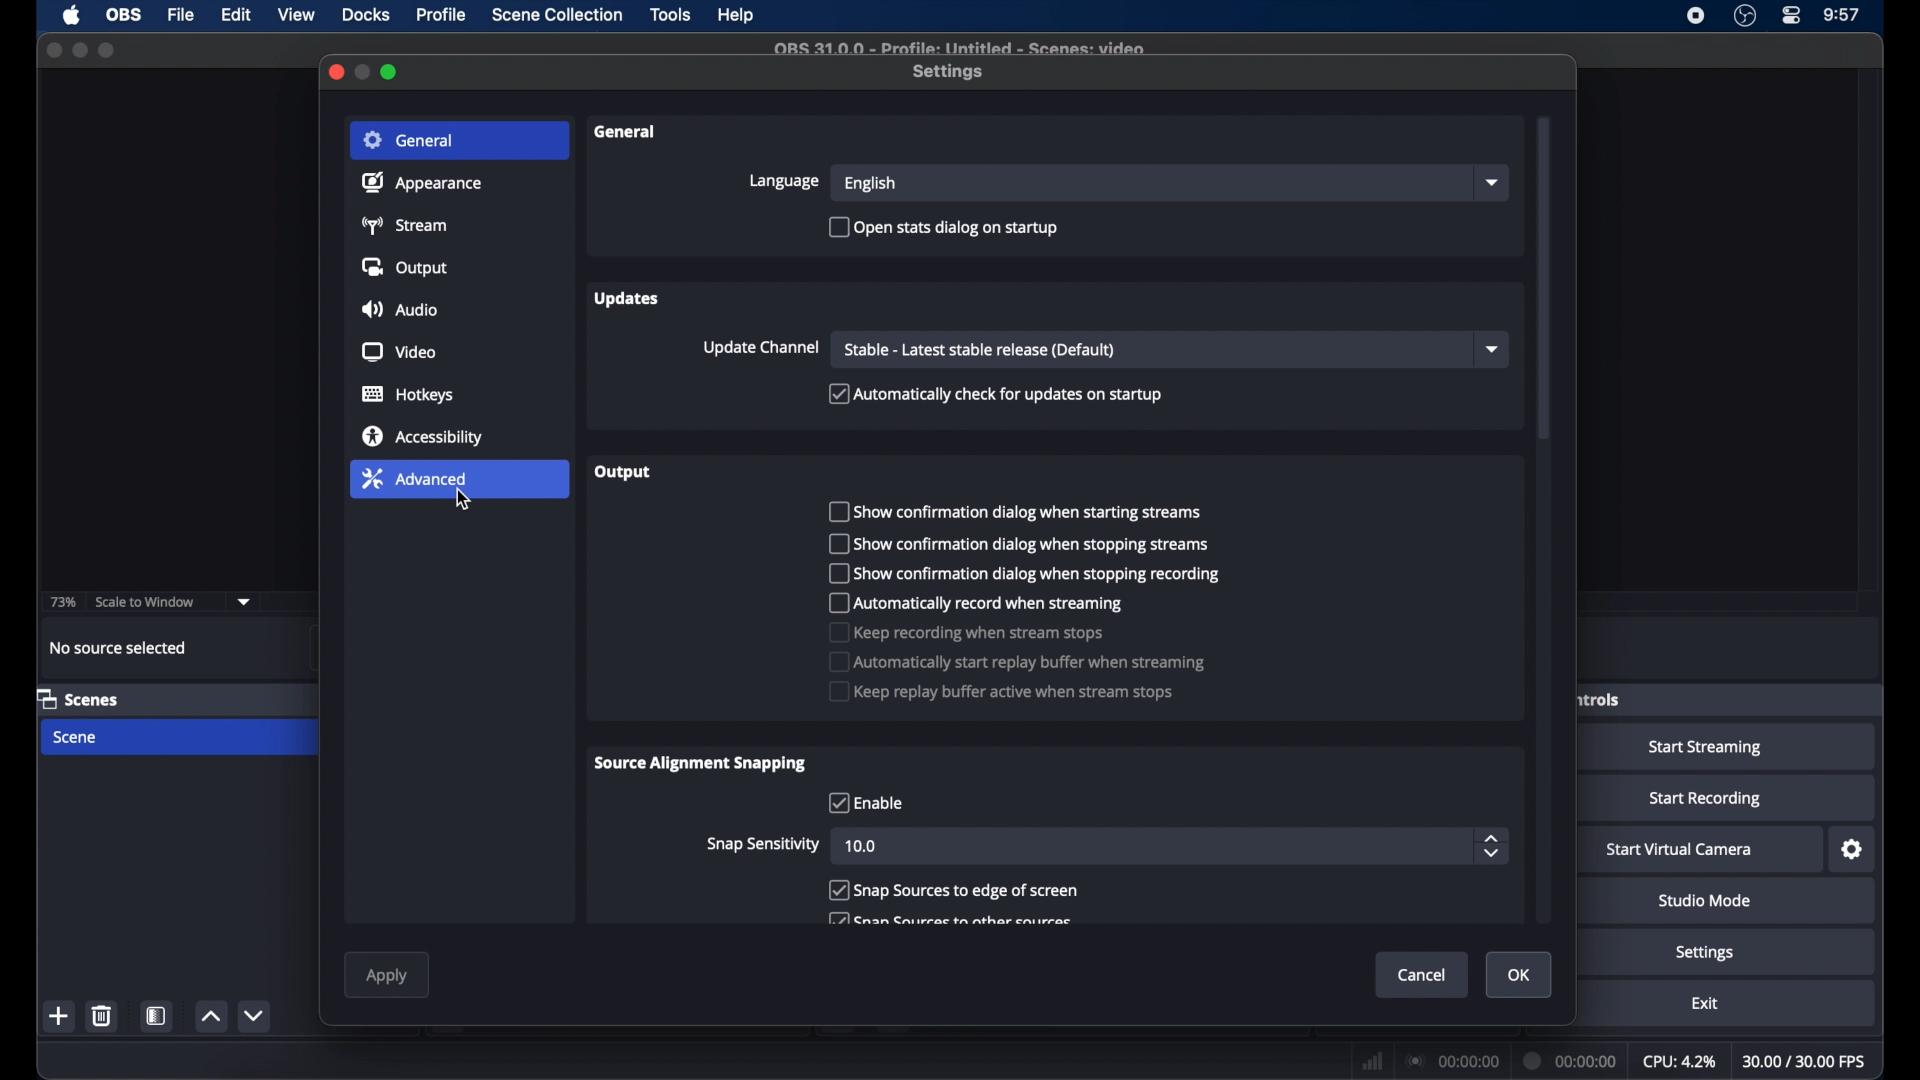 This screenshot has width=1920, height=1080. What do you see at coordinates (1422, 975) in the screenshot?
I see `cancel` at bounding box center [1422, 975].